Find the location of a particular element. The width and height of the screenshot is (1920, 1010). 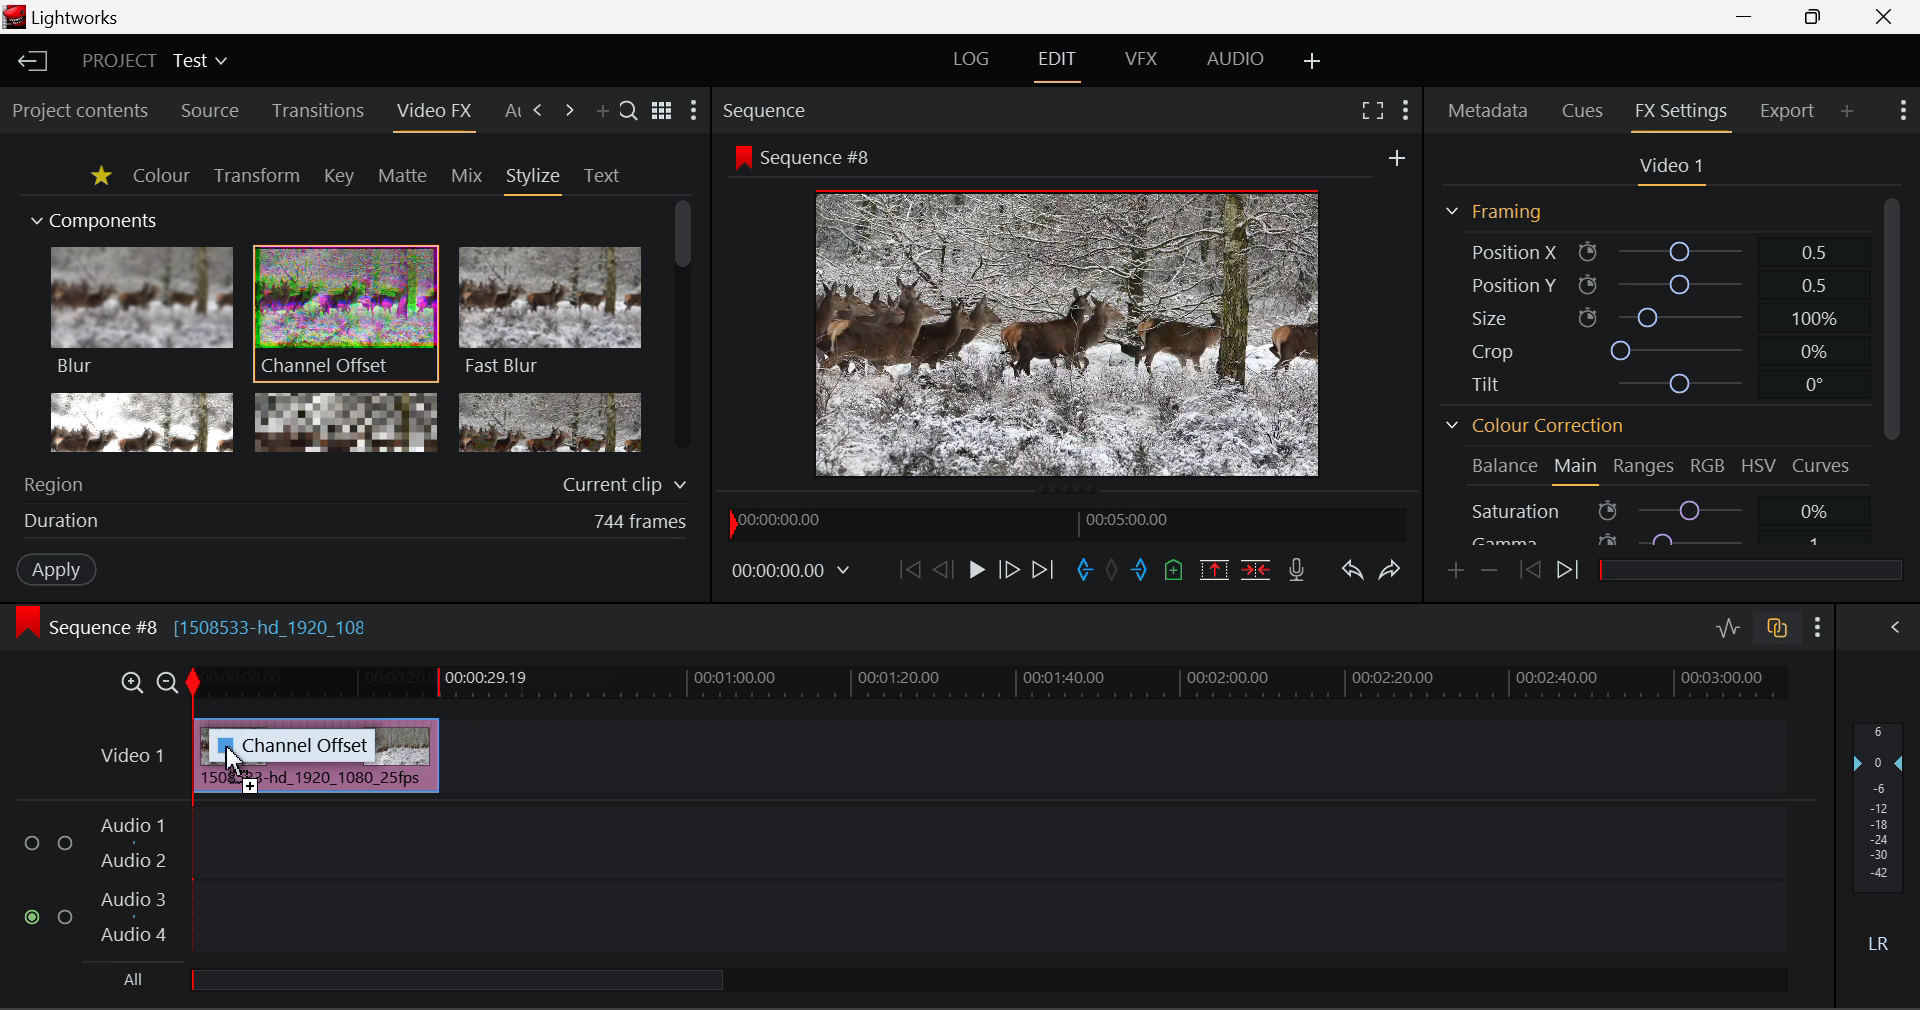

Export is located at coordinates (1788, 111).